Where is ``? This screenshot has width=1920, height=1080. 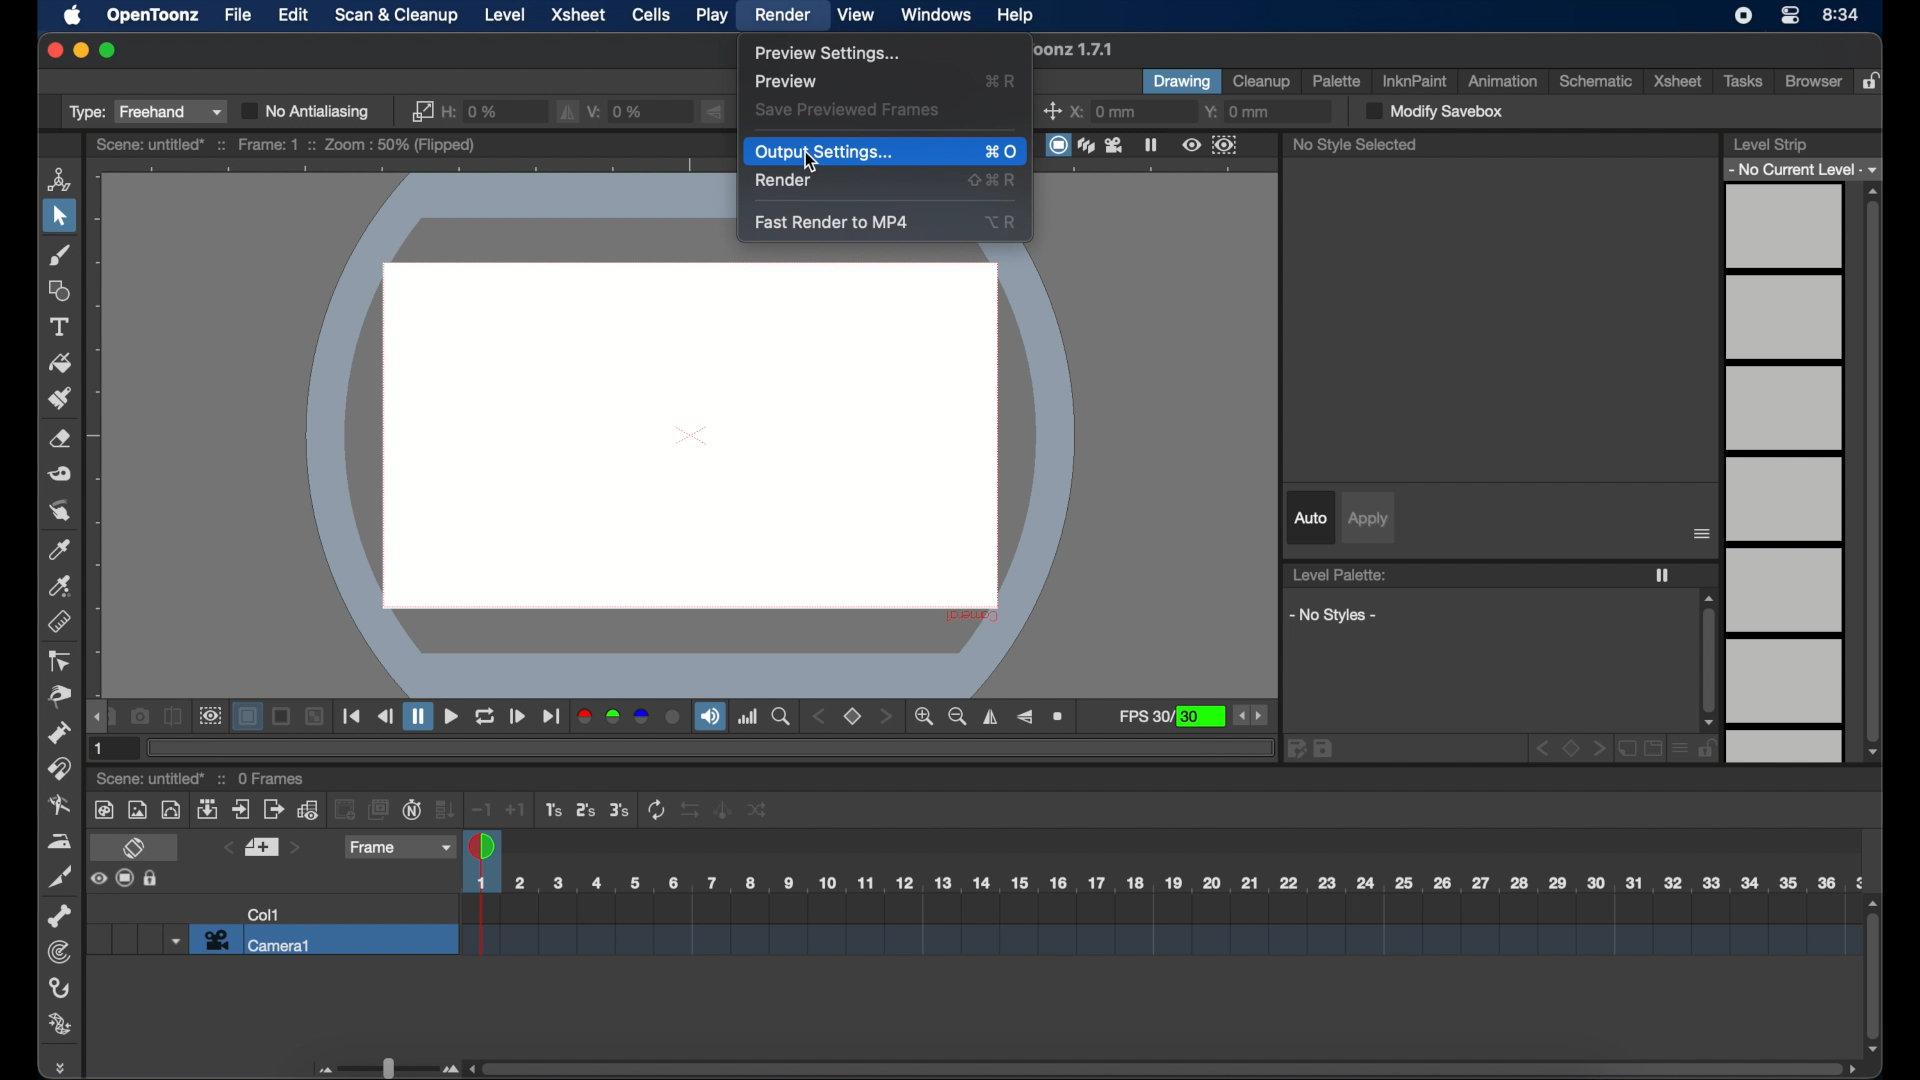  is located at coordinates (224, 779).